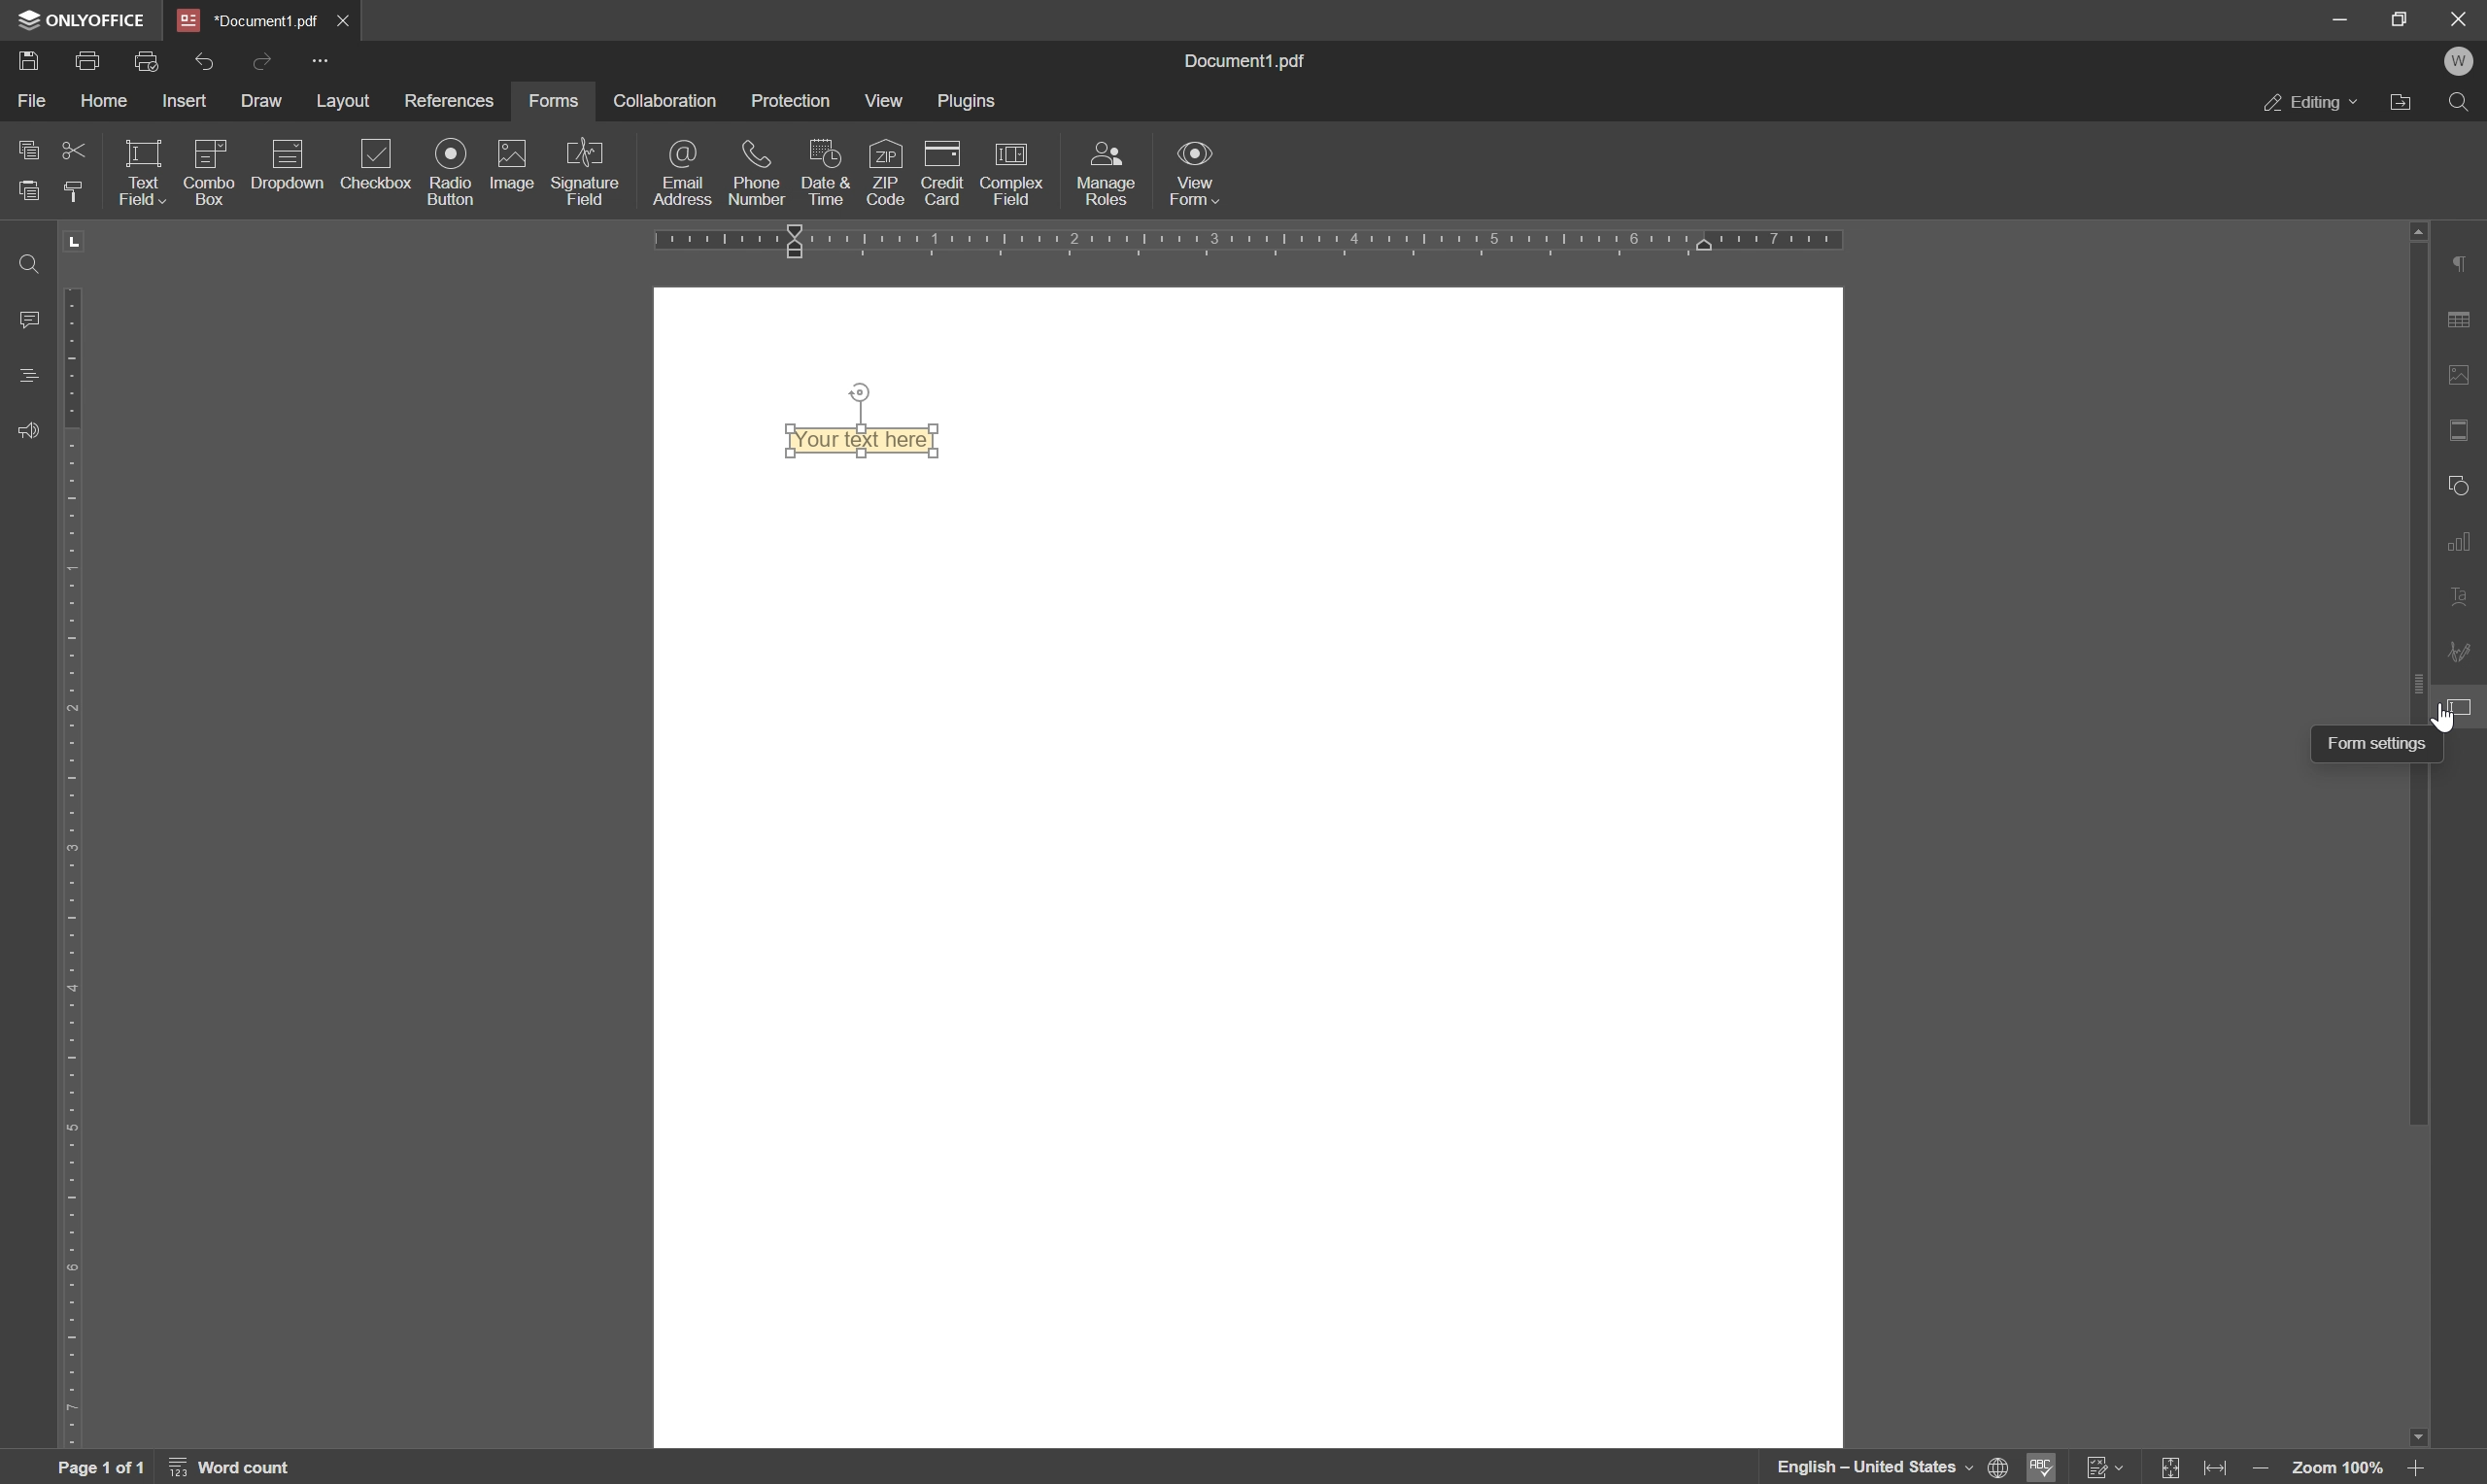  Describe the element at coordinates (970, 102) in the screenshot. I see `plugins` at that location.